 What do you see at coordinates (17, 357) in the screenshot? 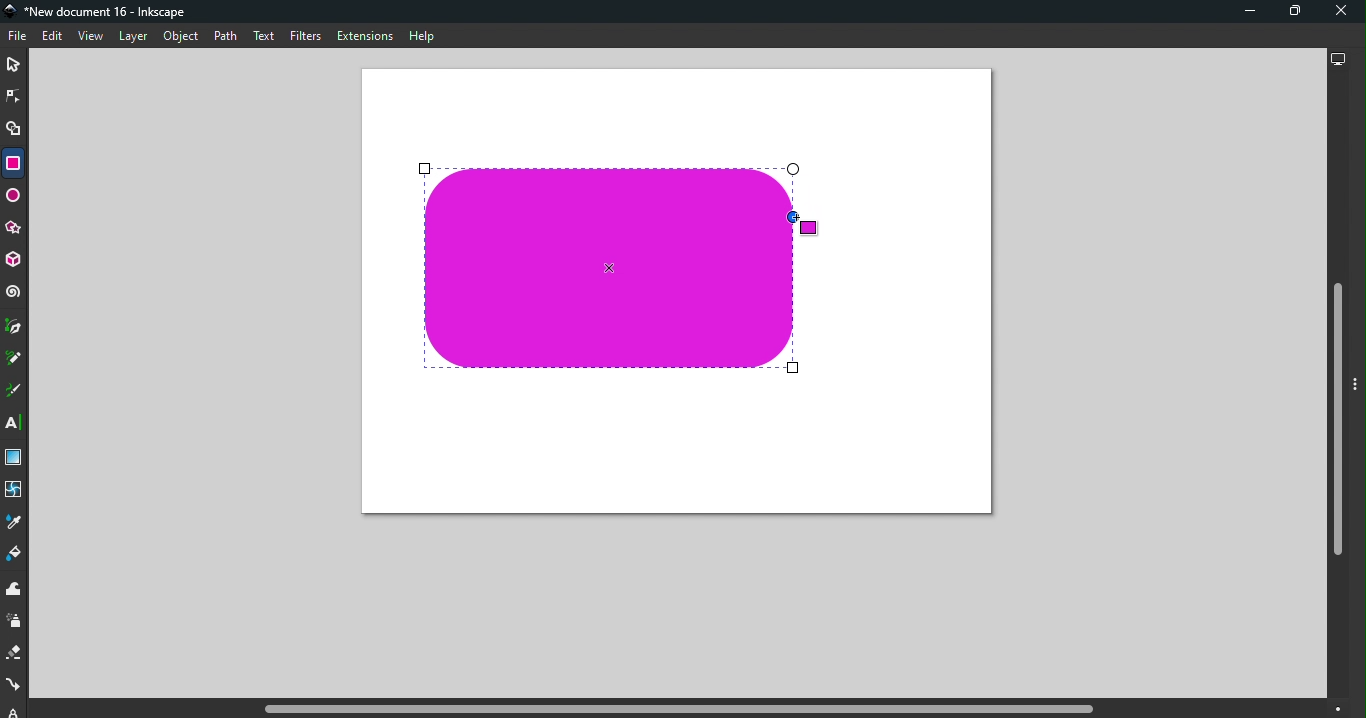
I see `Pencil tool` at bounding box center [17, 357].